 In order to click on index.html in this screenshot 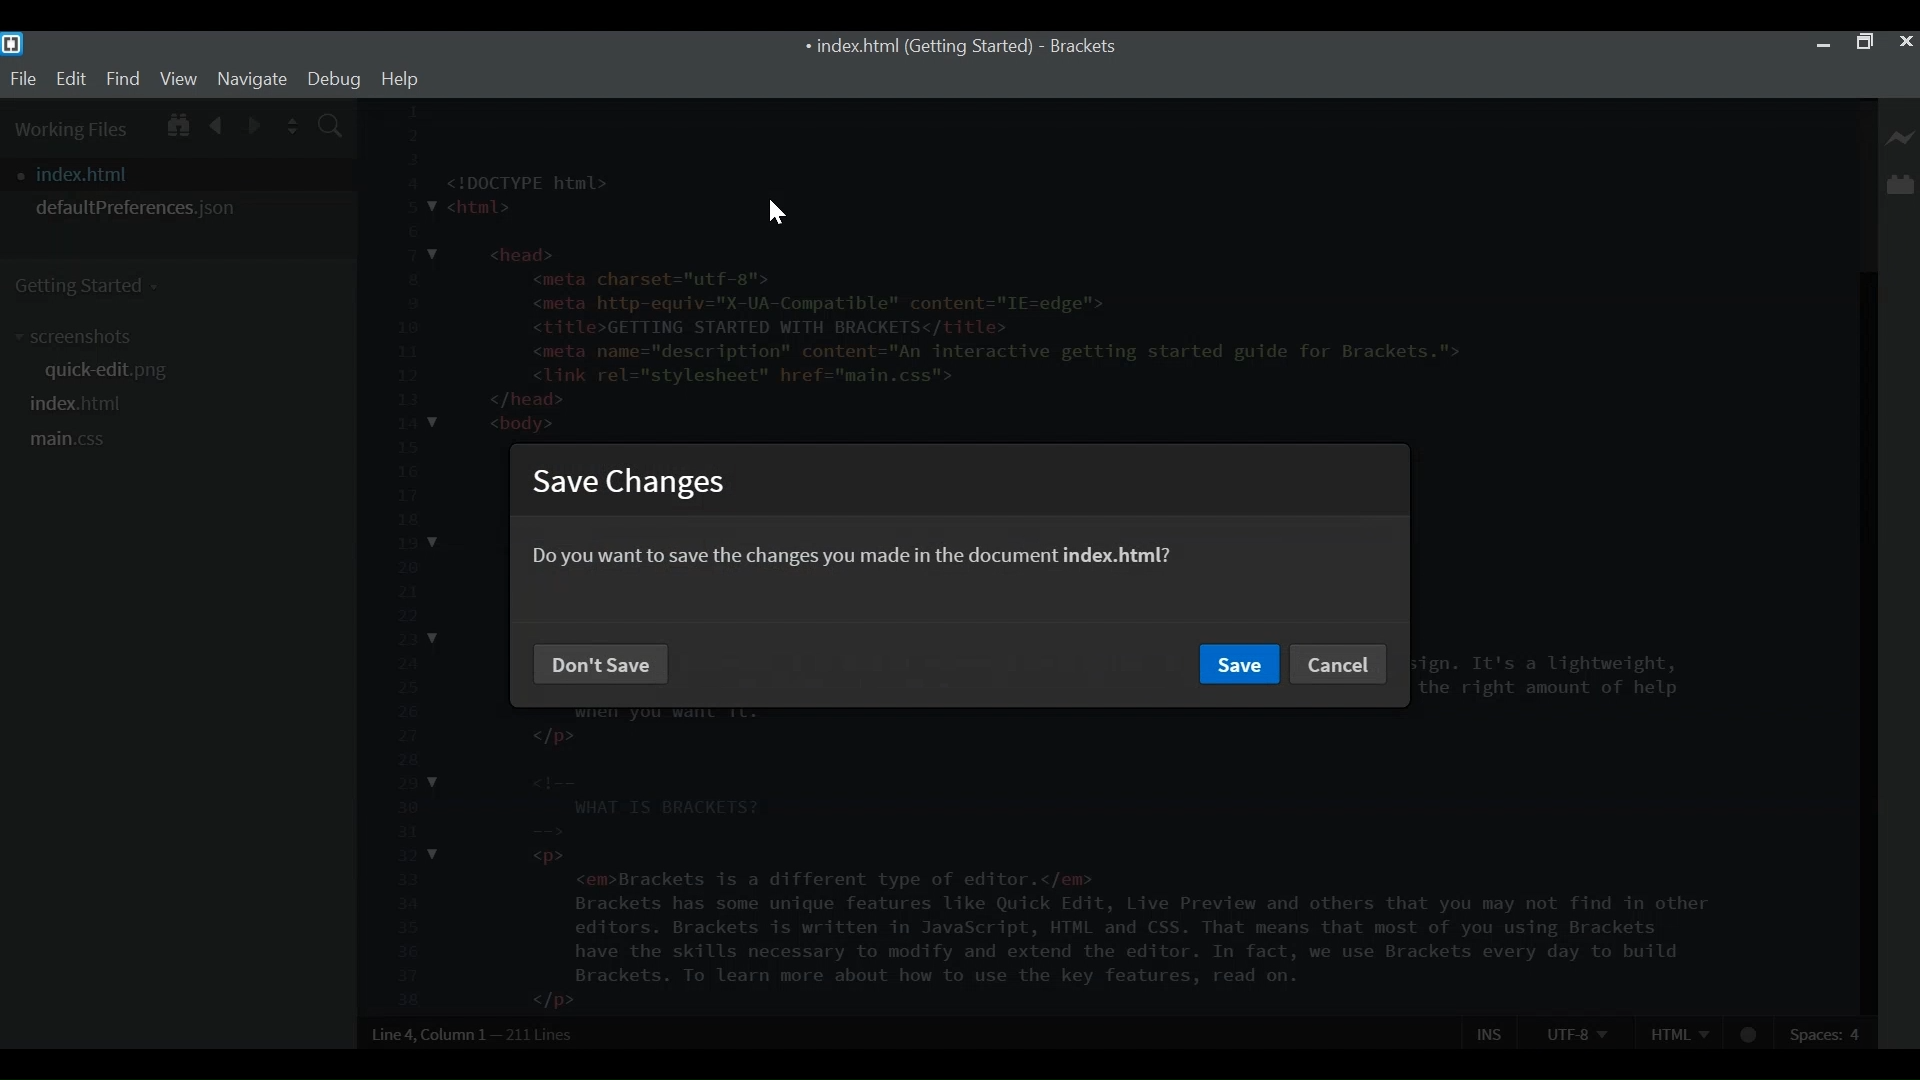, I will do `click(184, 174)`.